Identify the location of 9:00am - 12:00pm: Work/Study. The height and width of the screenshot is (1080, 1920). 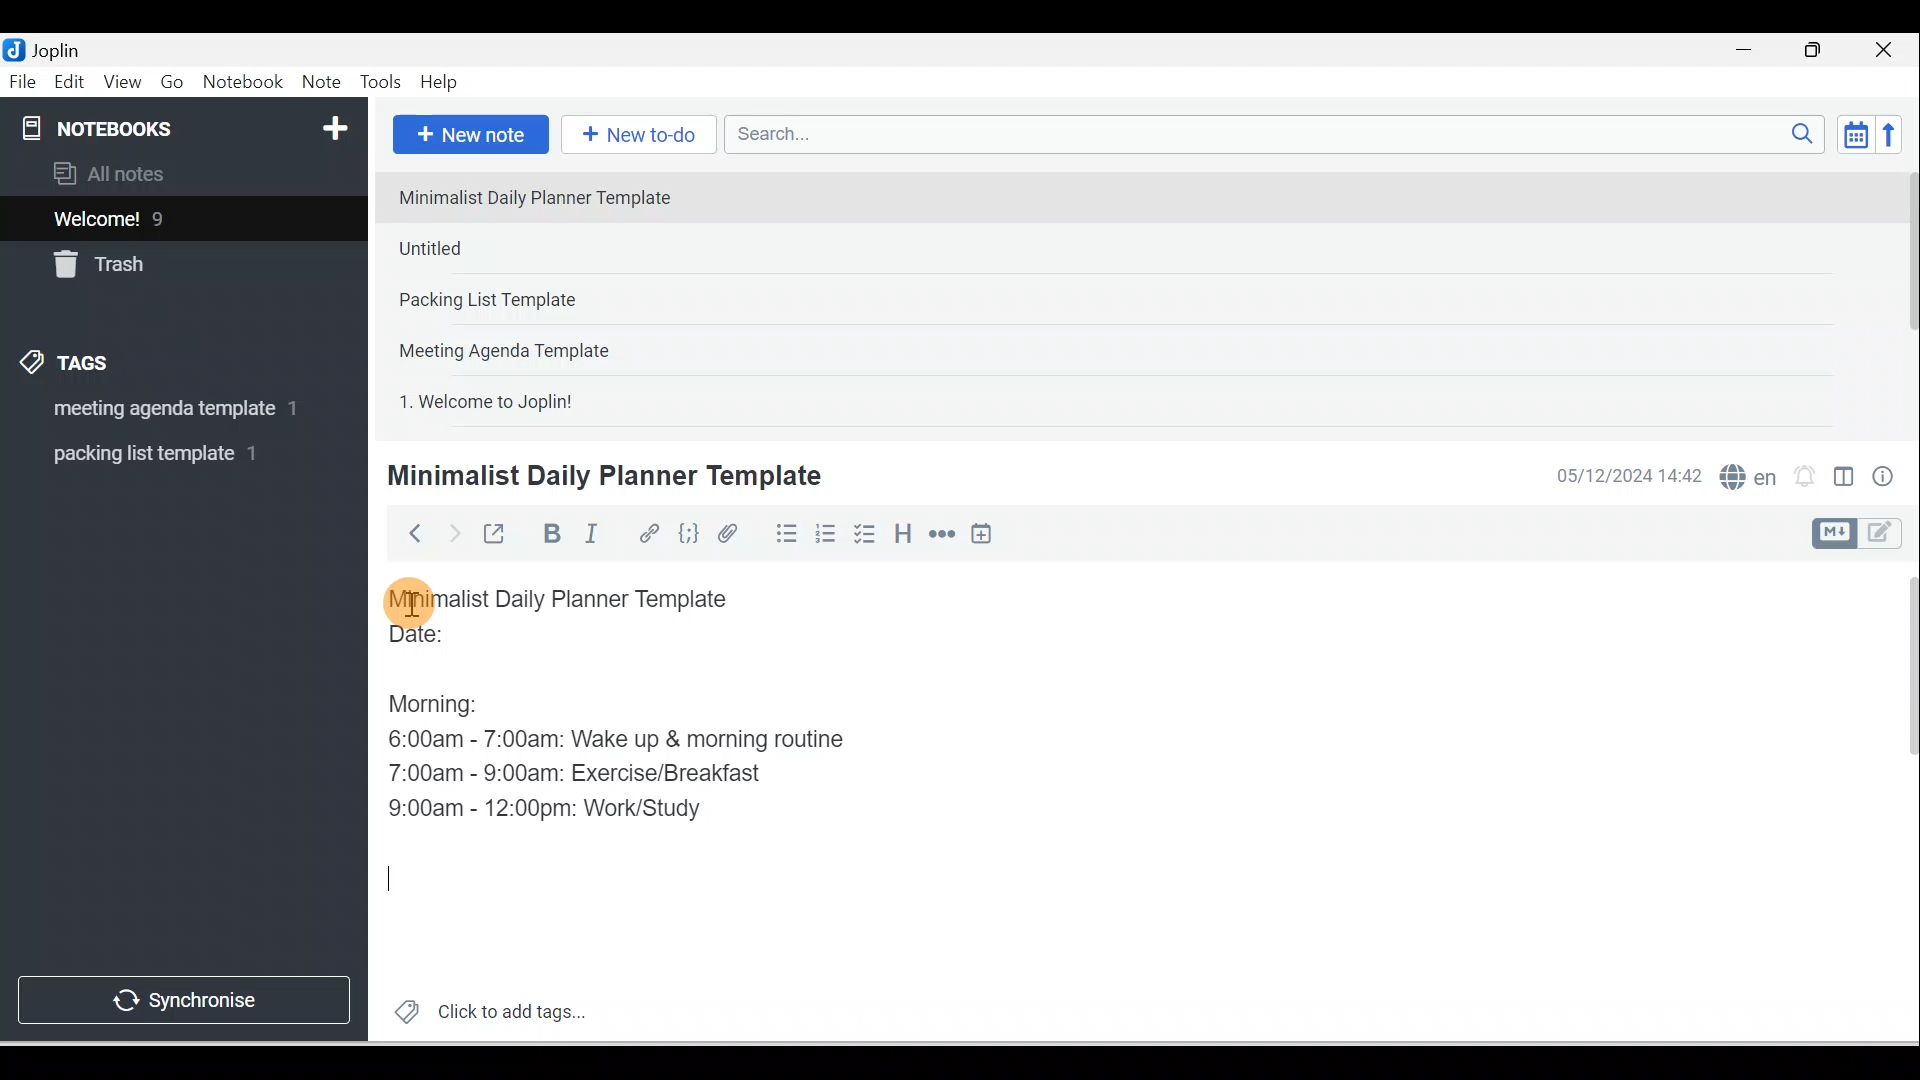
(553, 809).